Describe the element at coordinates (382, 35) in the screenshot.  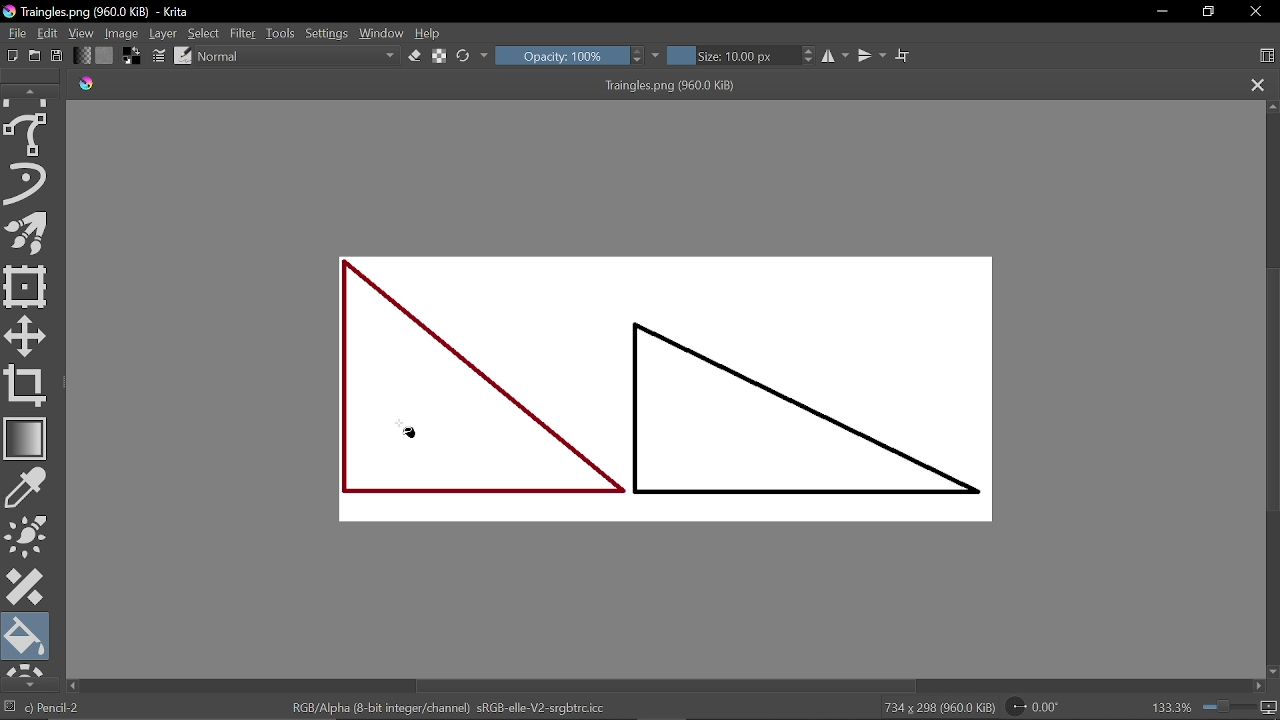
I see `Window` at that location.